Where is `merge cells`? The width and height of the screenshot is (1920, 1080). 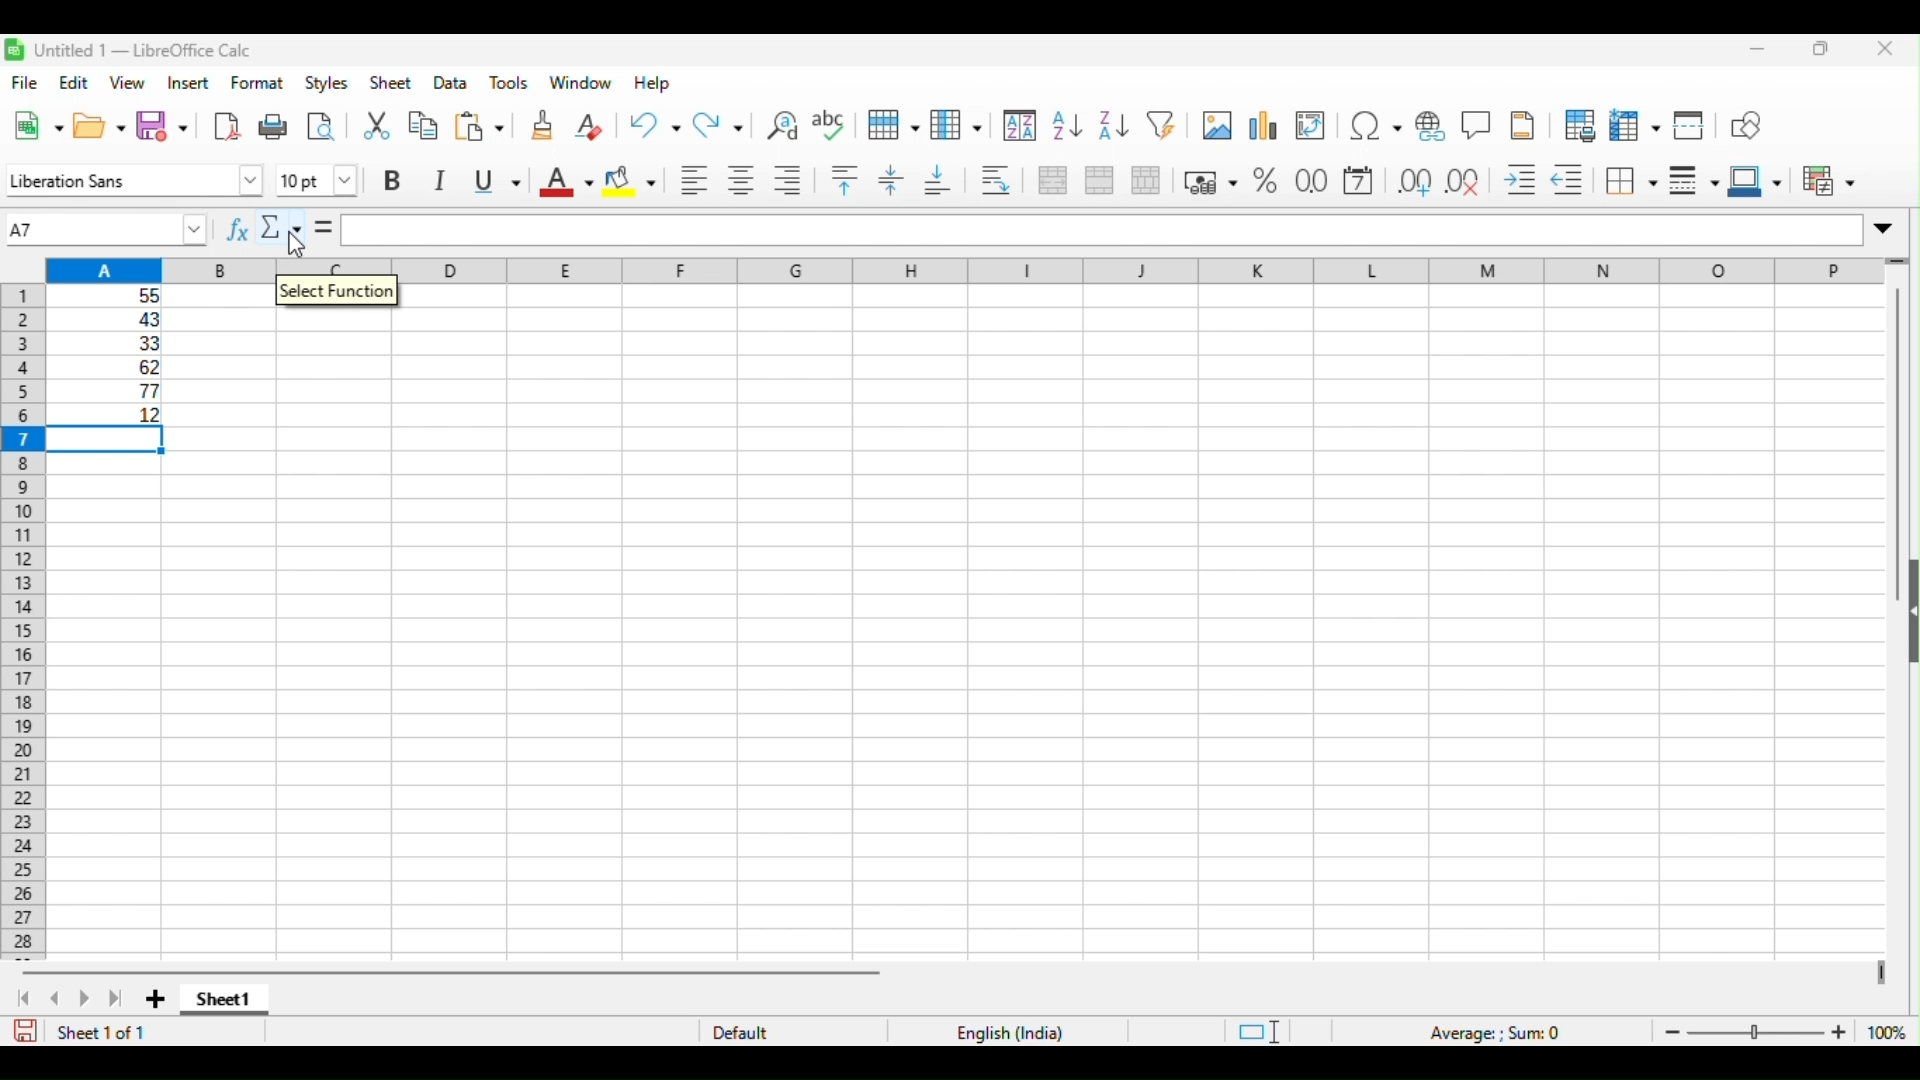
merge cells is located at coordinates (1099, 181).